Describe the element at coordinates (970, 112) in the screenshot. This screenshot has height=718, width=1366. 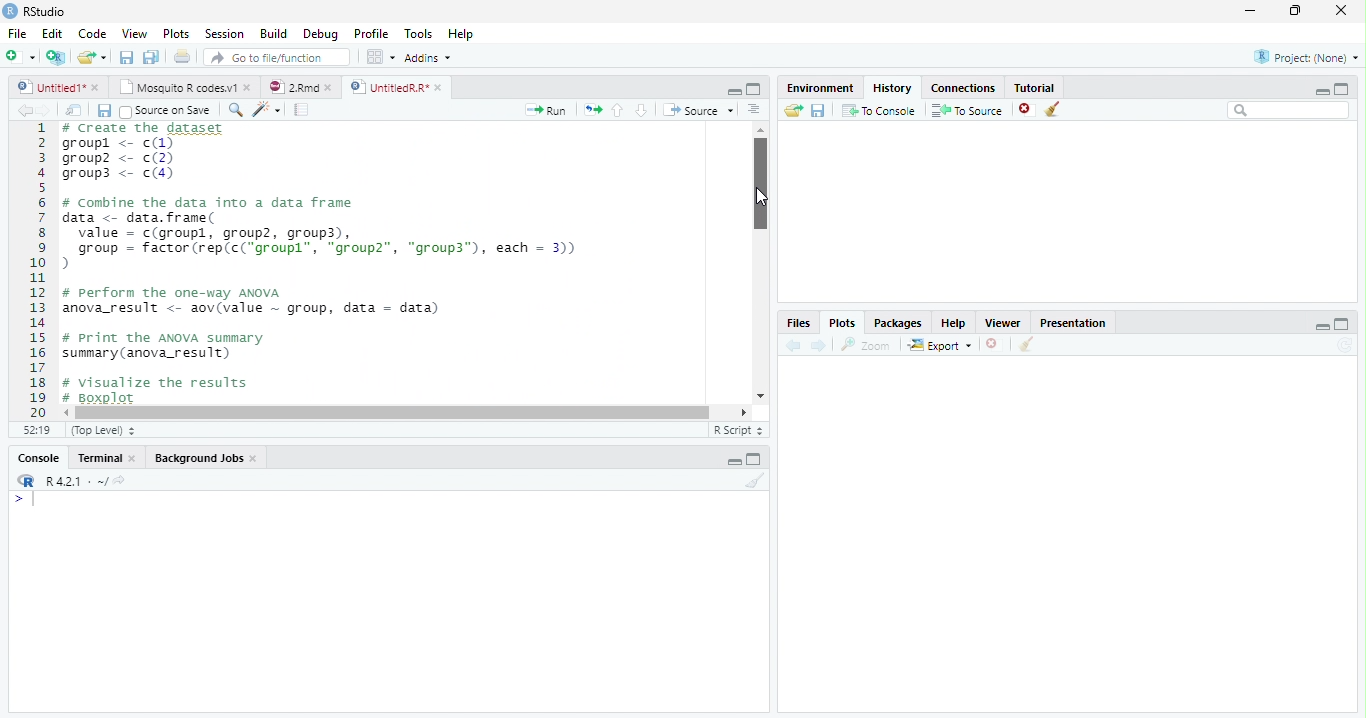
I see `To source` at that location.